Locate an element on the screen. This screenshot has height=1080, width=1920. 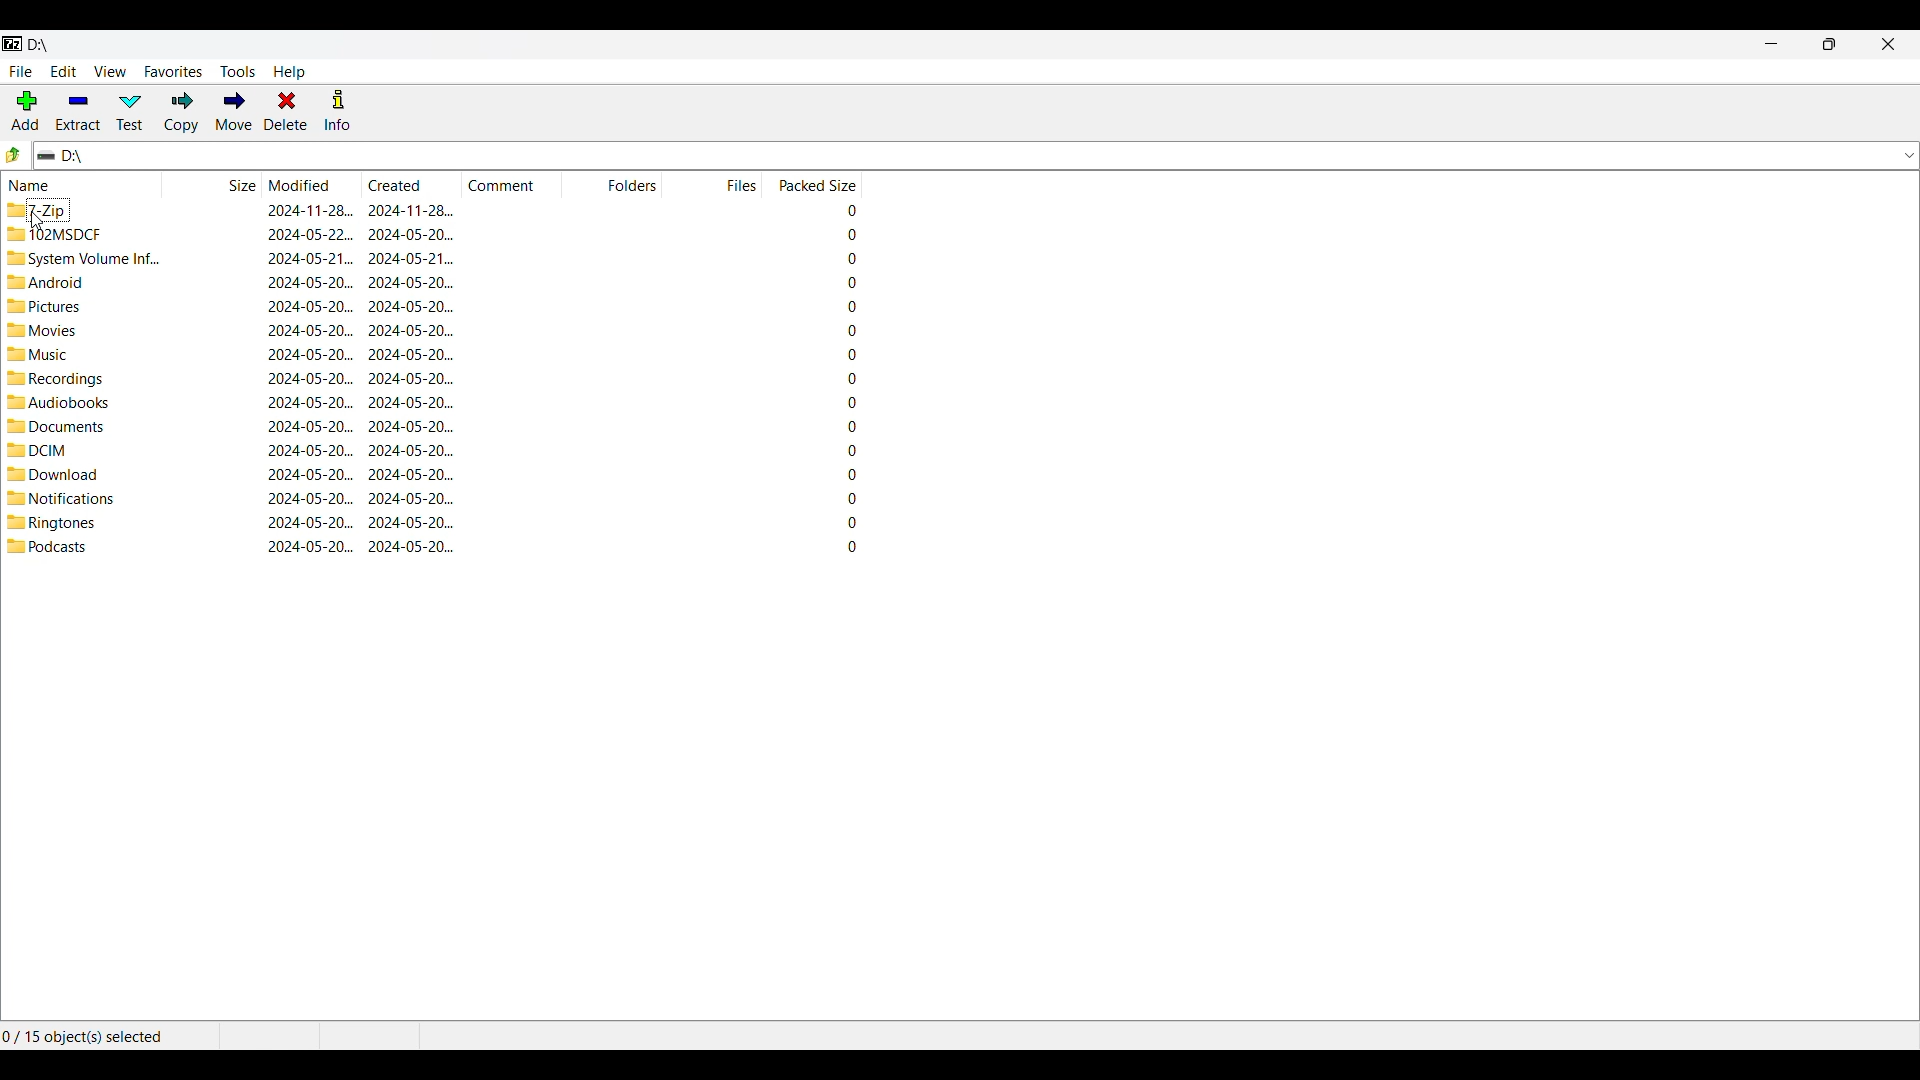
packed size is located at coordinates (846, 450).